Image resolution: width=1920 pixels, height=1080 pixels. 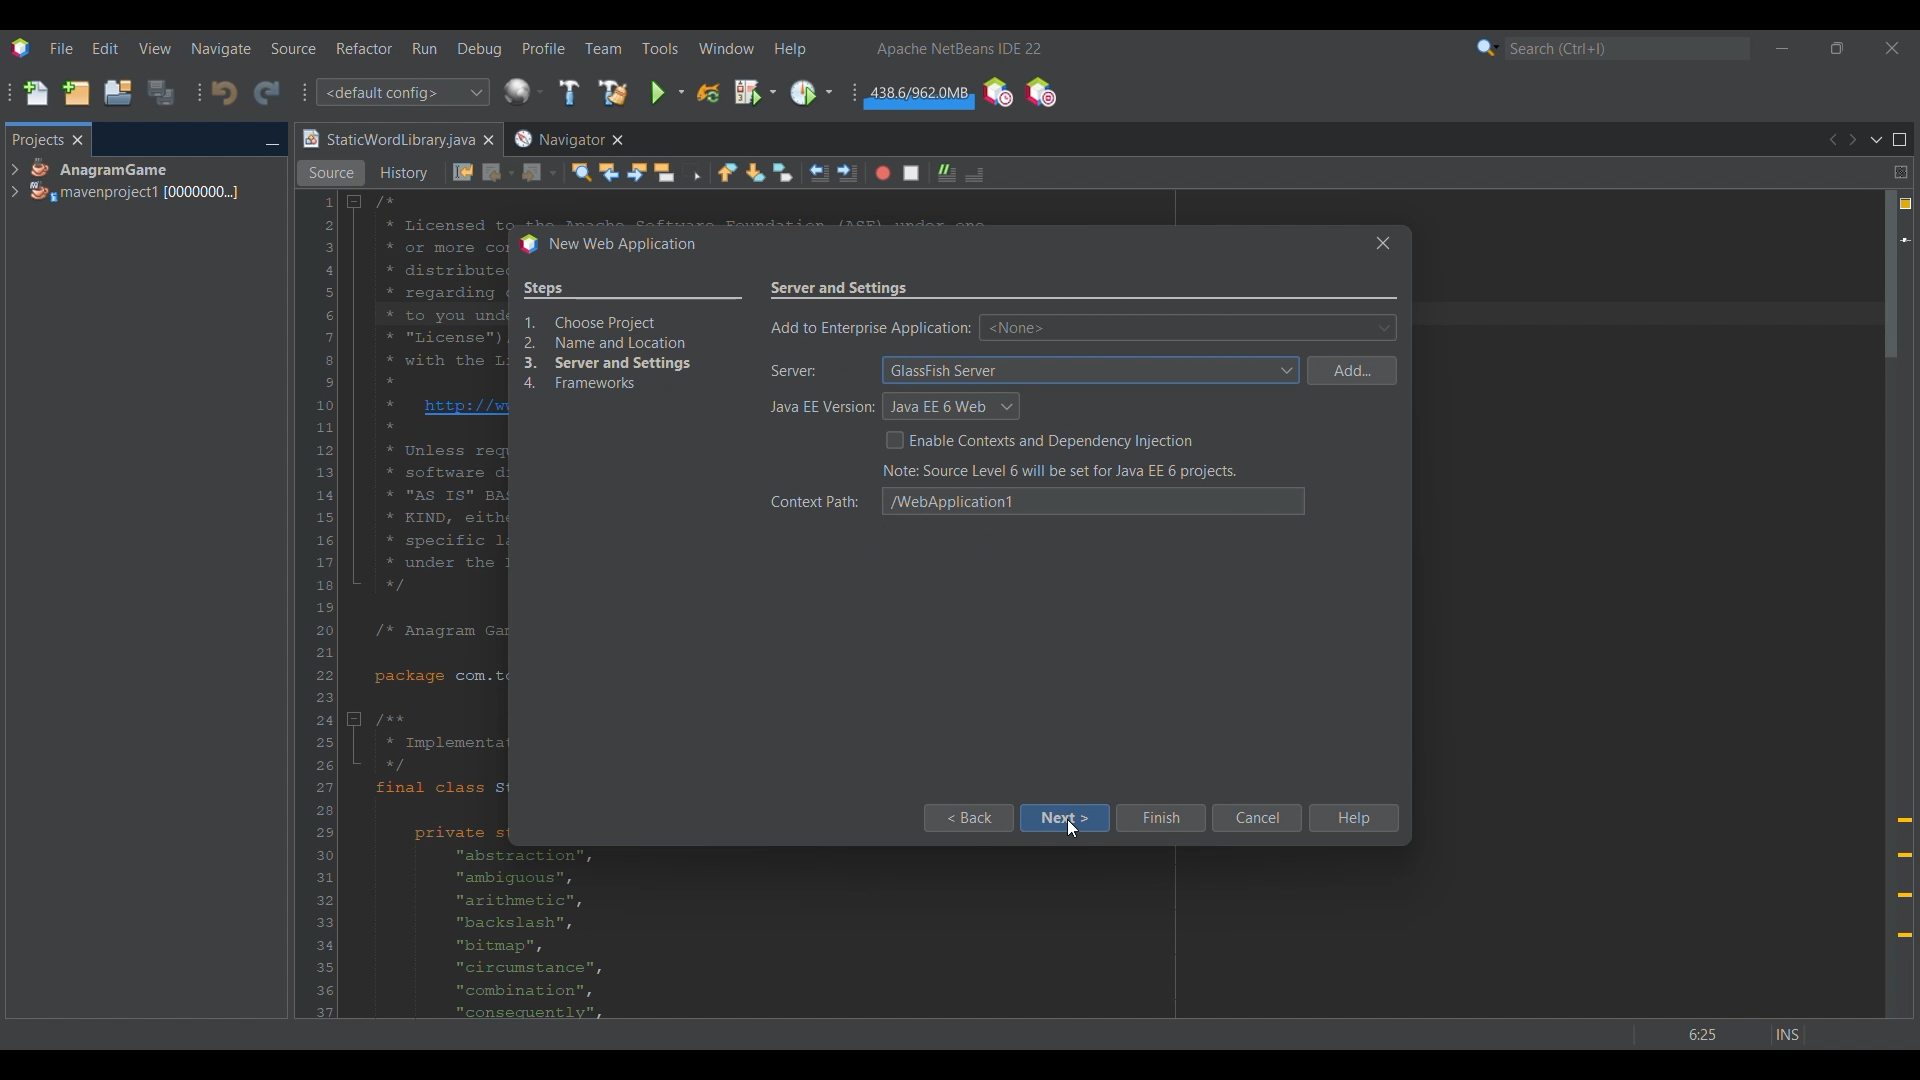 What do you see at coordinates (1782, 48) in the screenshot?
I see `Minimize` at bounding box center [1782, 48].